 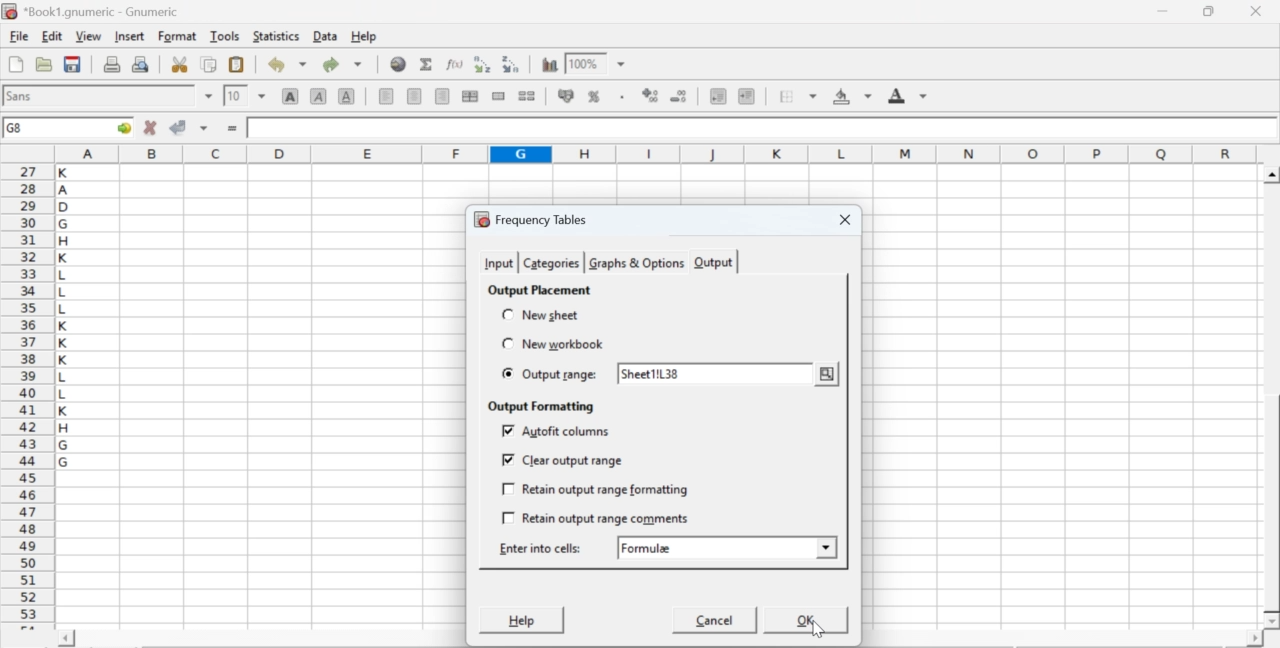 I want to click on sum in current cell, so click(x=427, y=63).